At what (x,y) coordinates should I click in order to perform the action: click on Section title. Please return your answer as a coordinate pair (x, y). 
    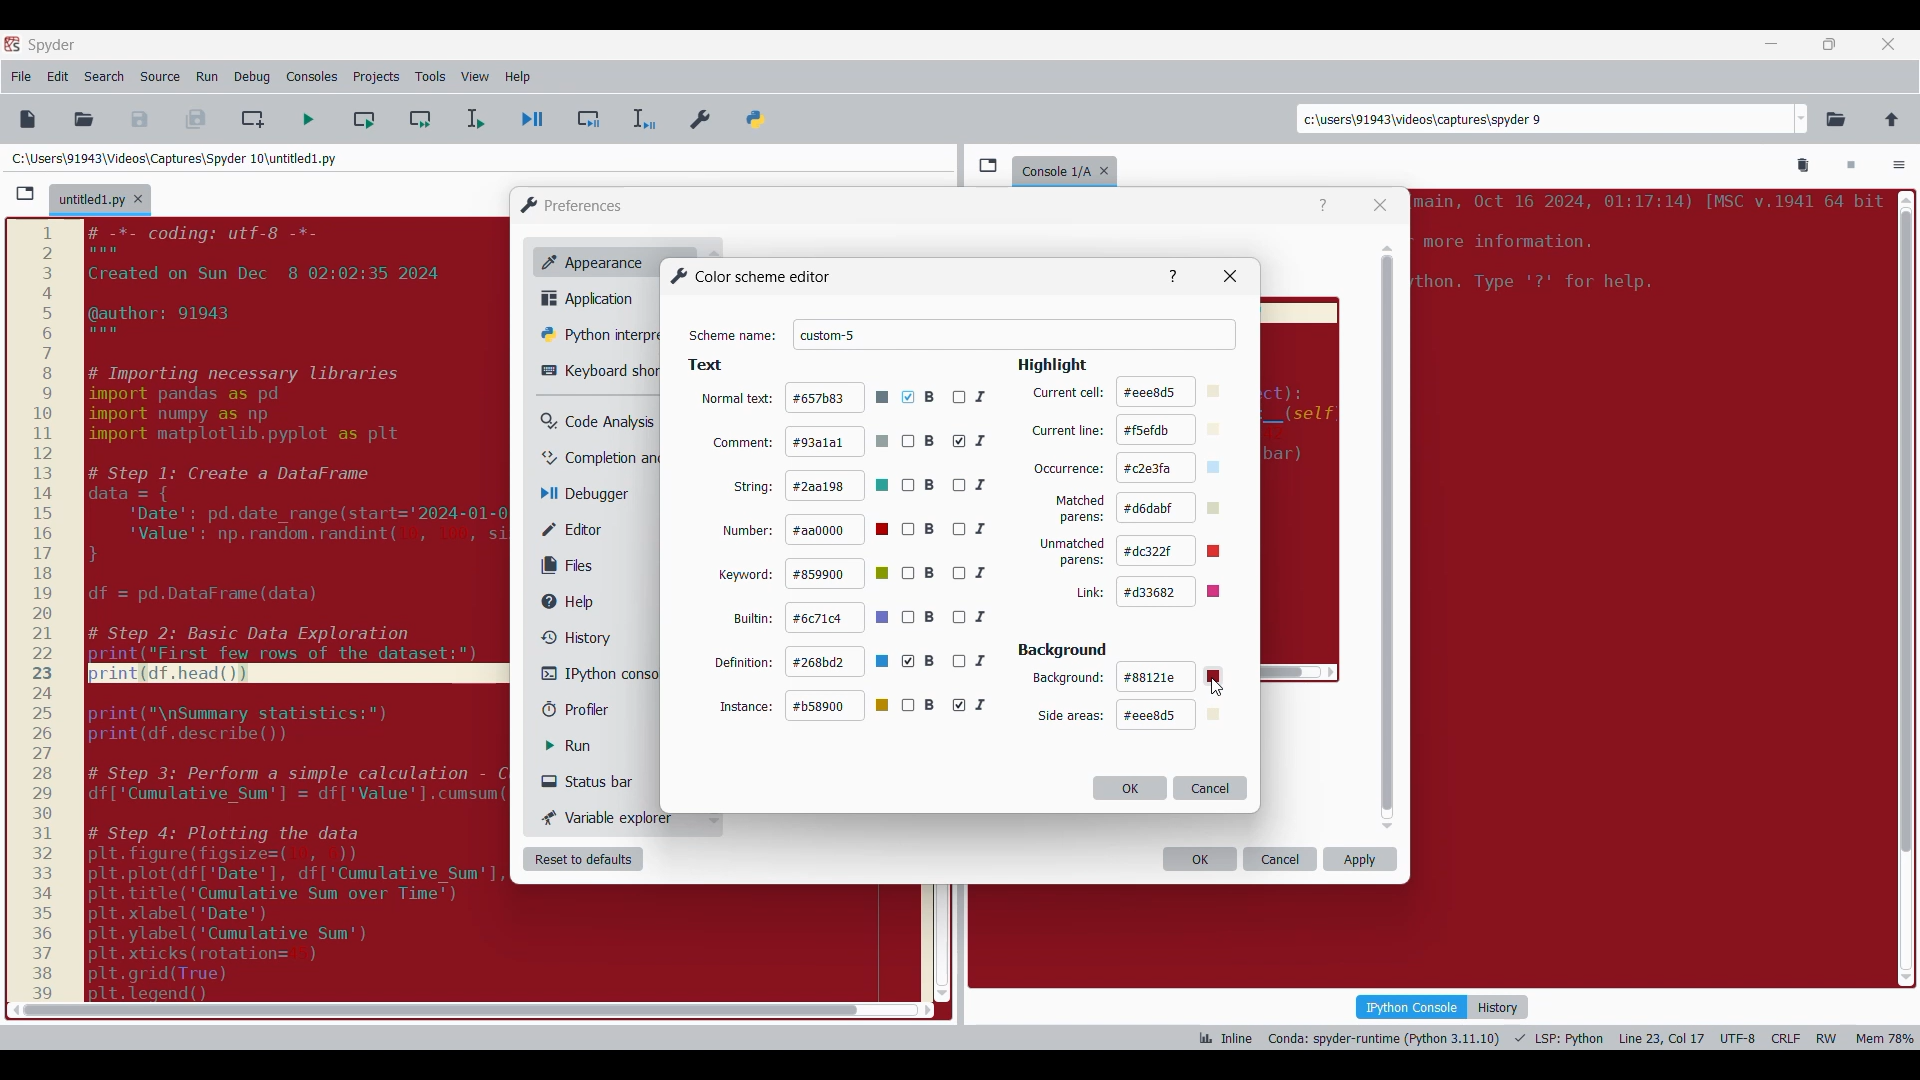
    Looking at the image, I should click on (1063, 650).